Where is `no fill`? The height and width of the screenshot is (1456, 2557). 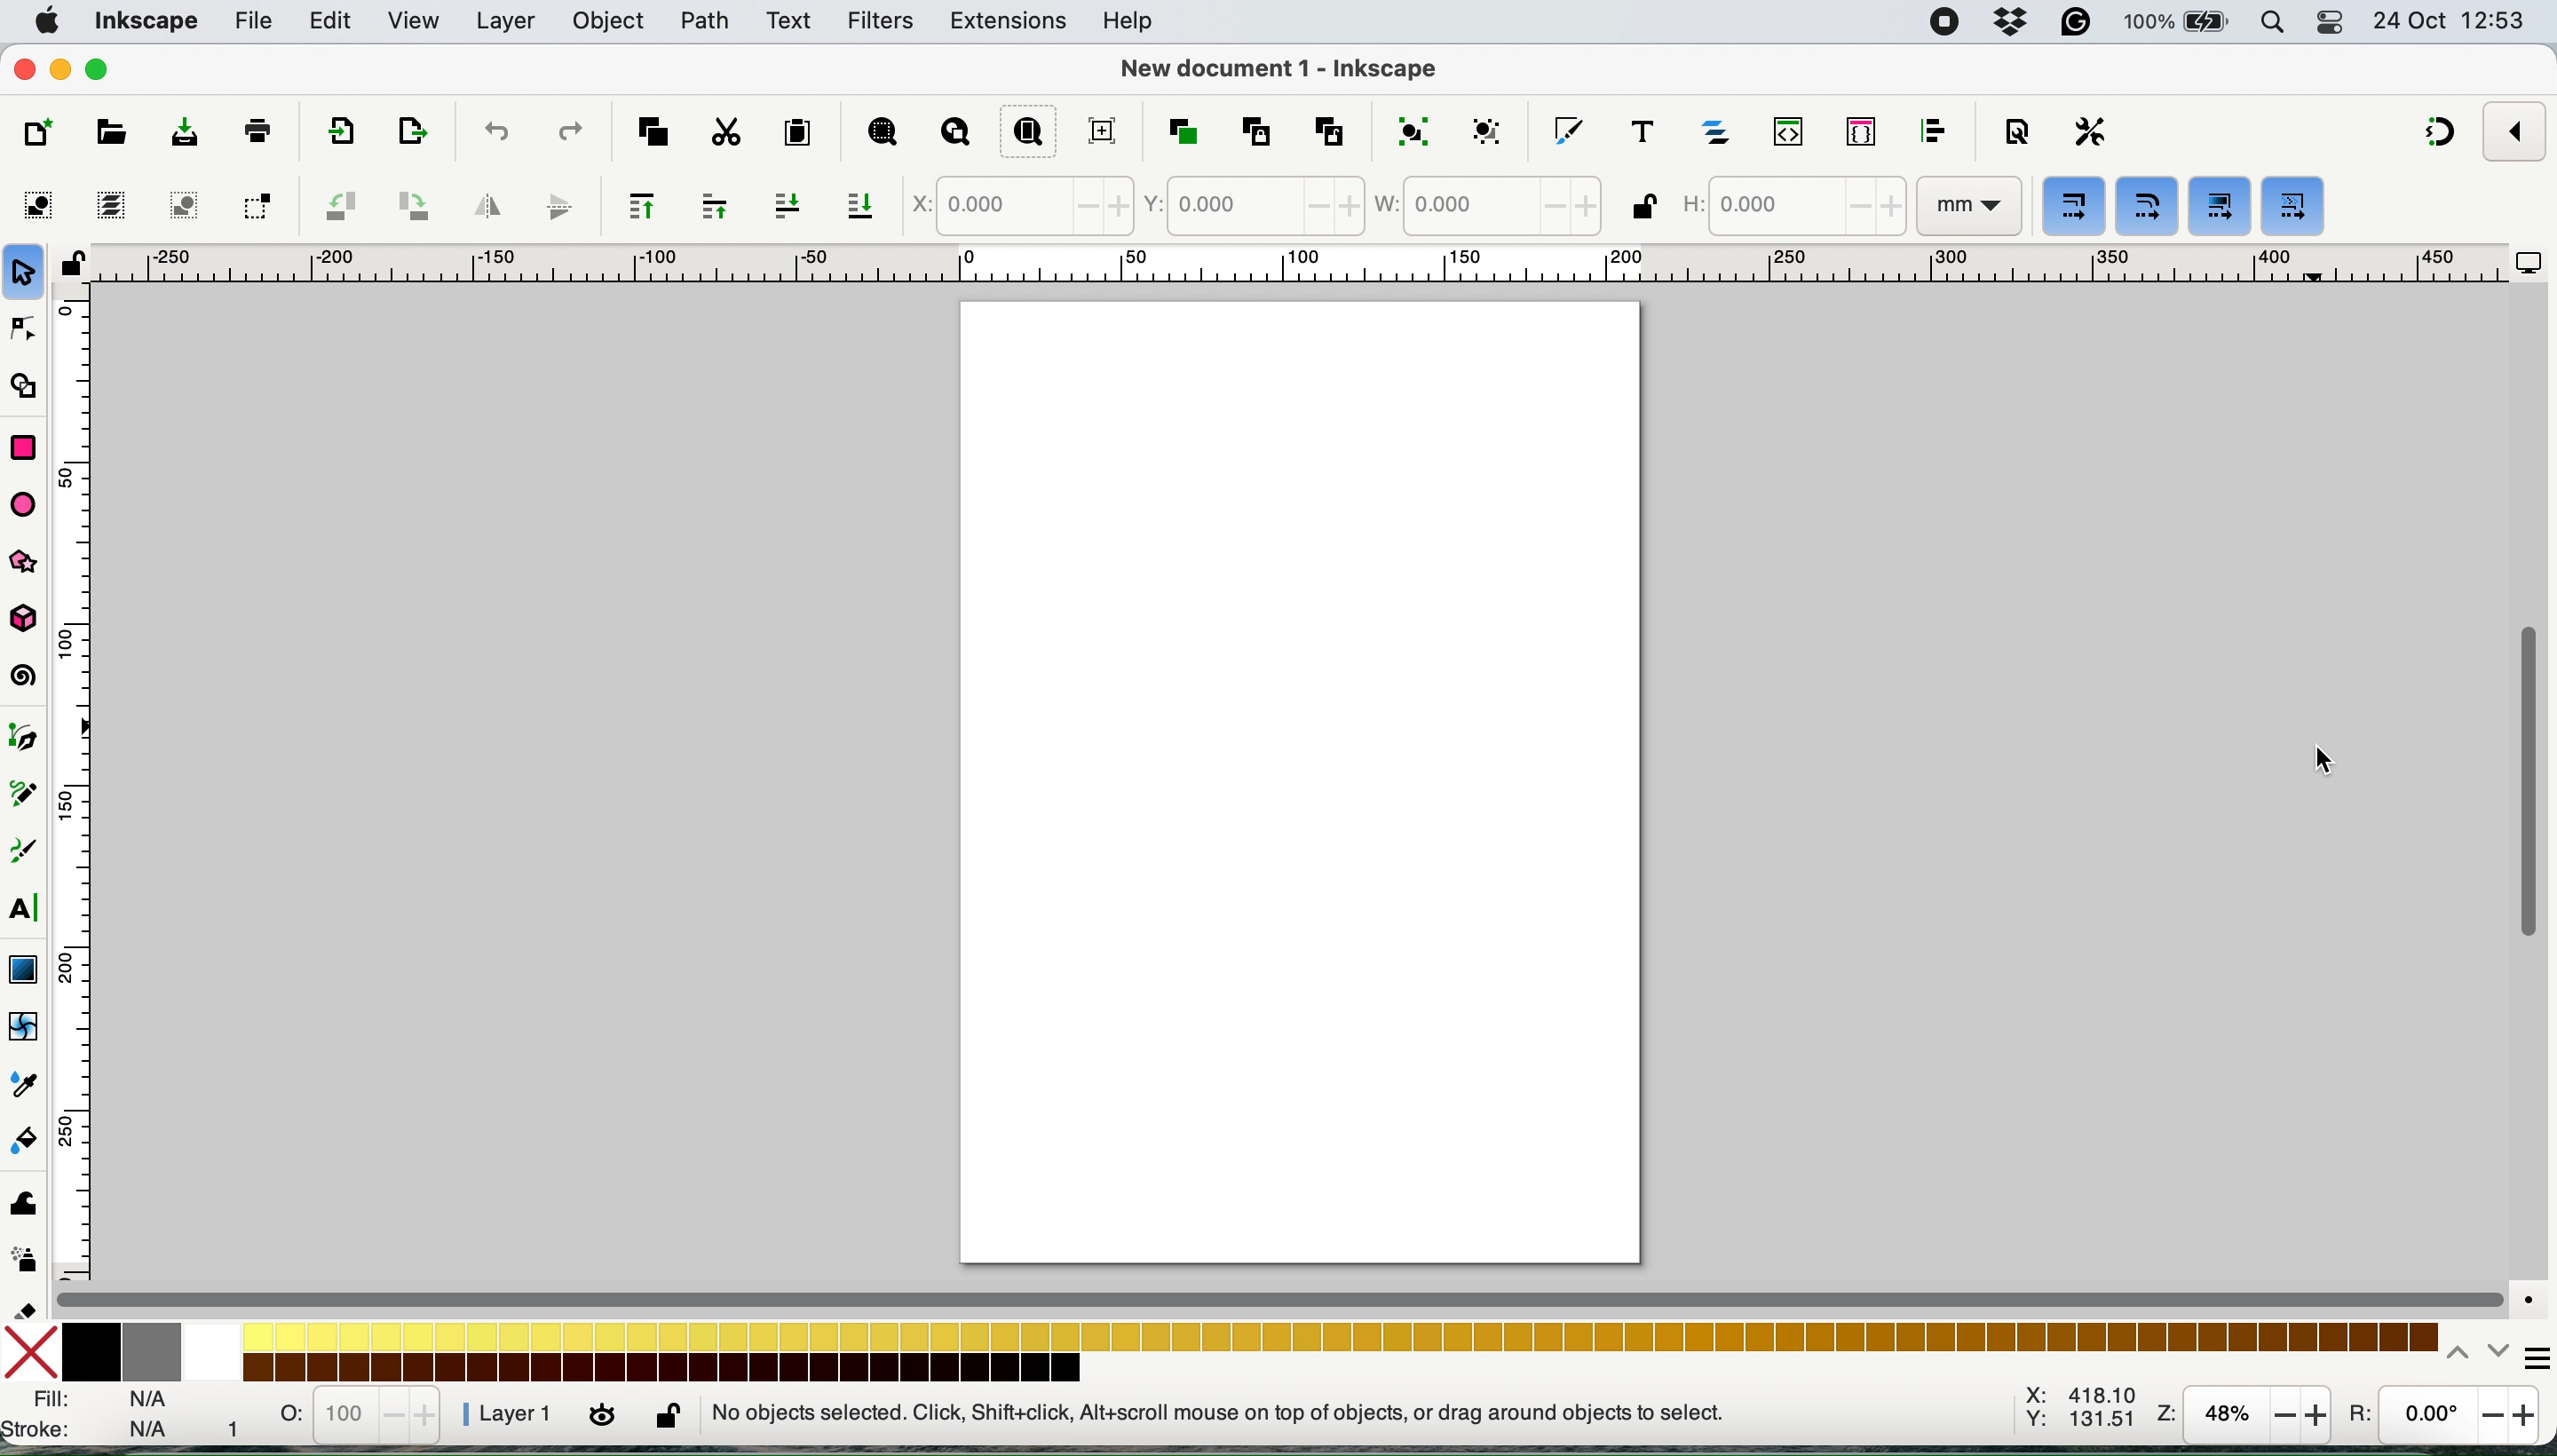
no fill is located at coordinates (32, 1354).